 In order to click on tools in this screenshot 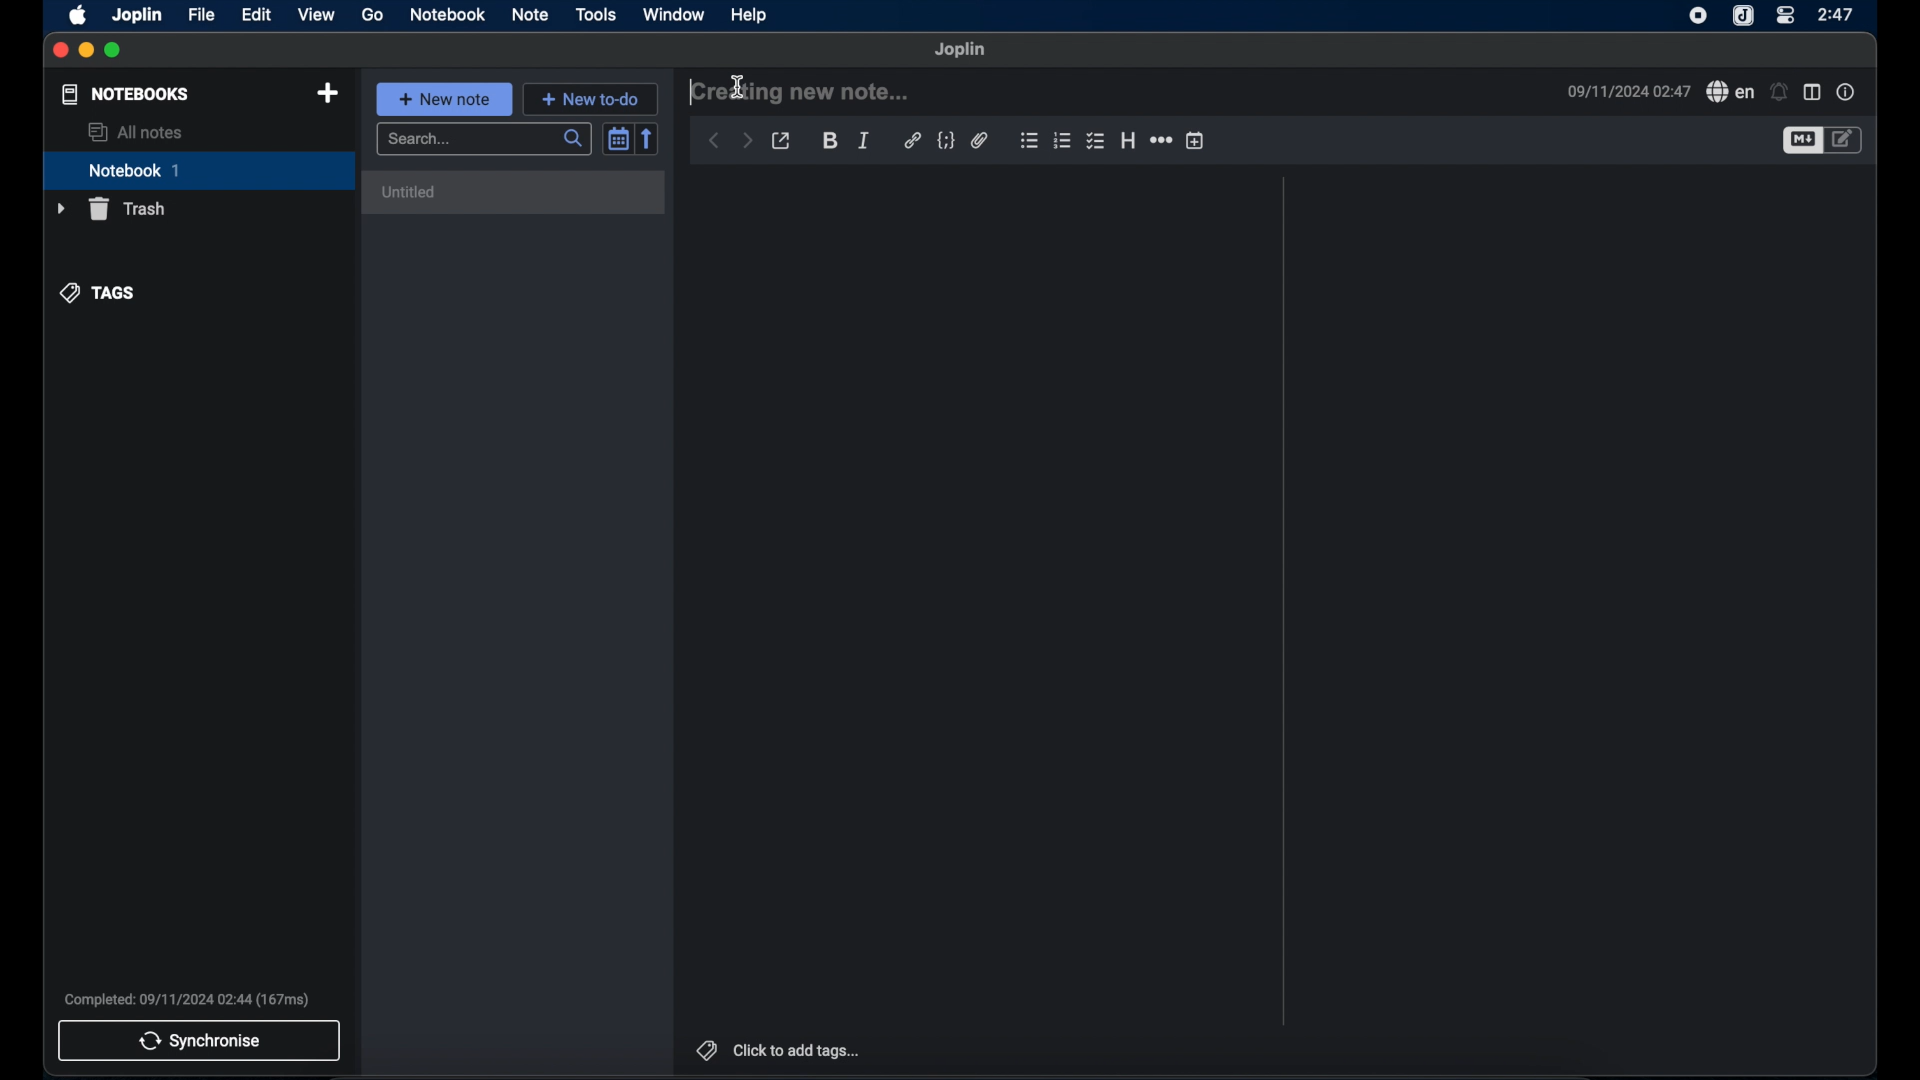, I will do `click(595, 14)`.